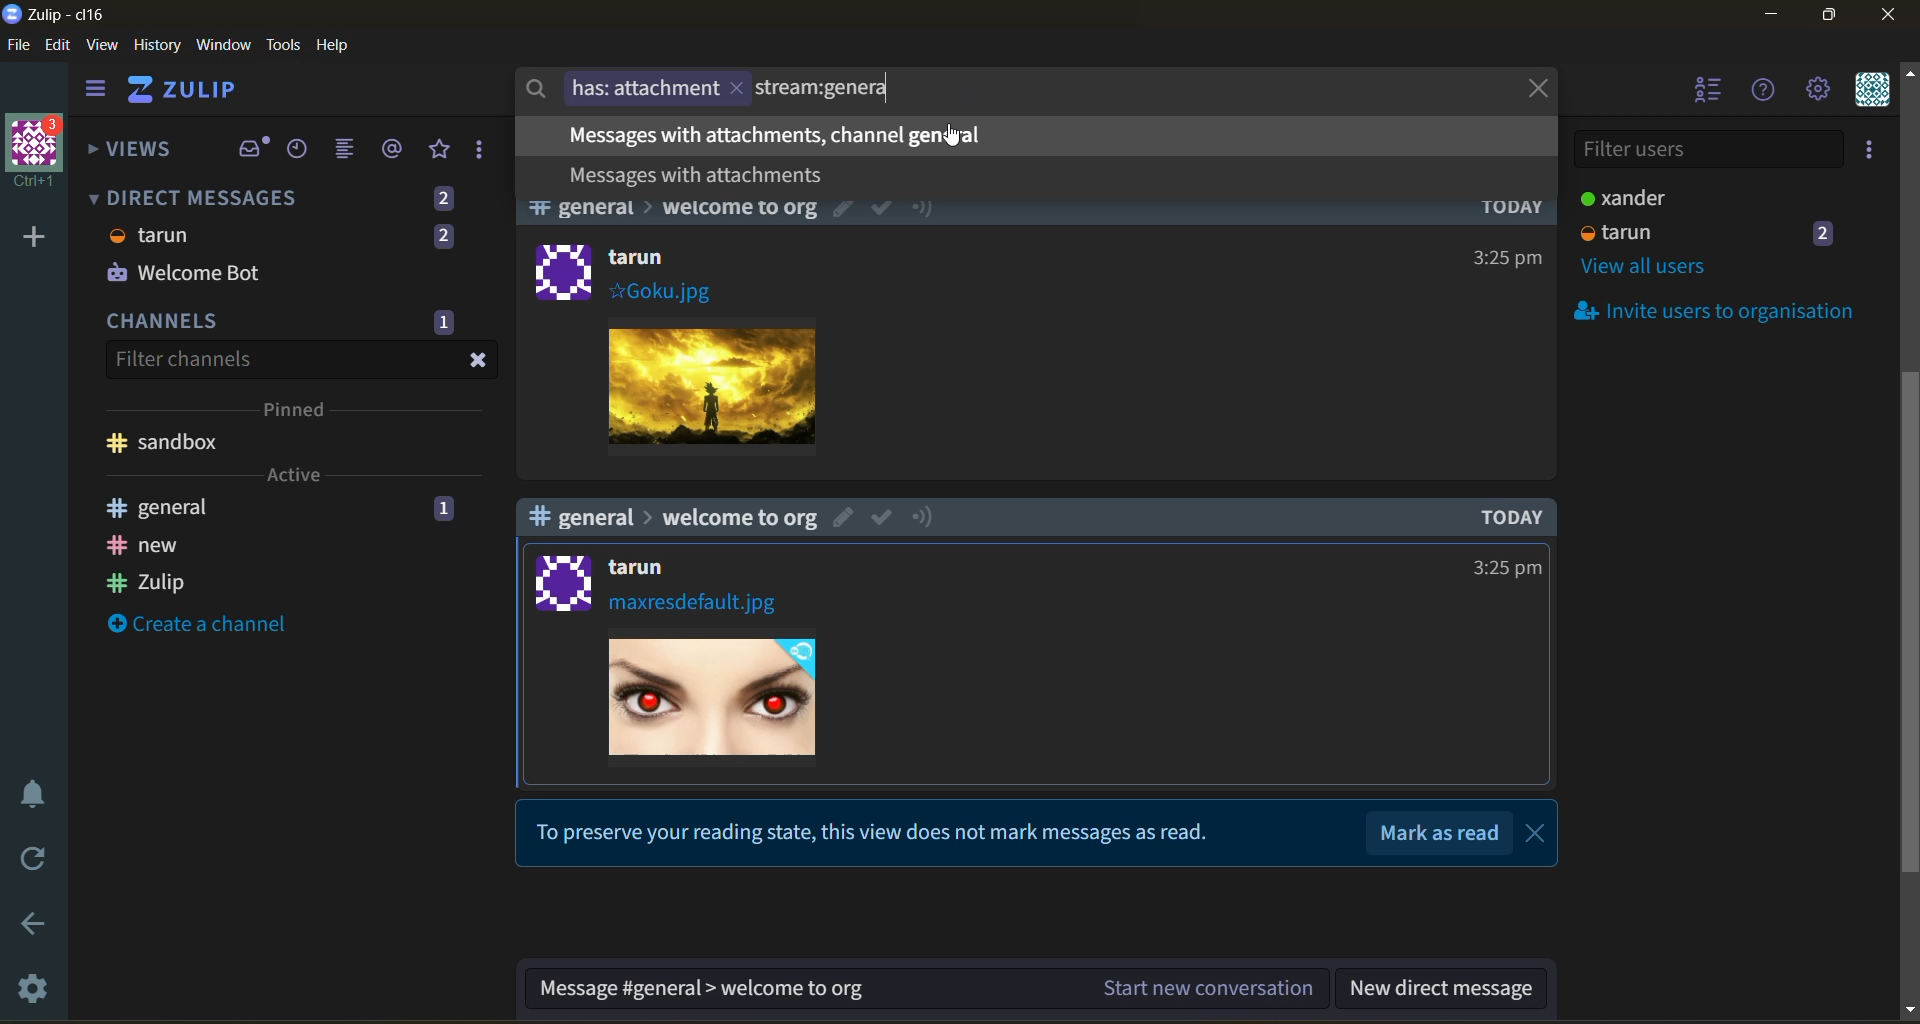  I want to click on scroll bar, so click(1908, 543).